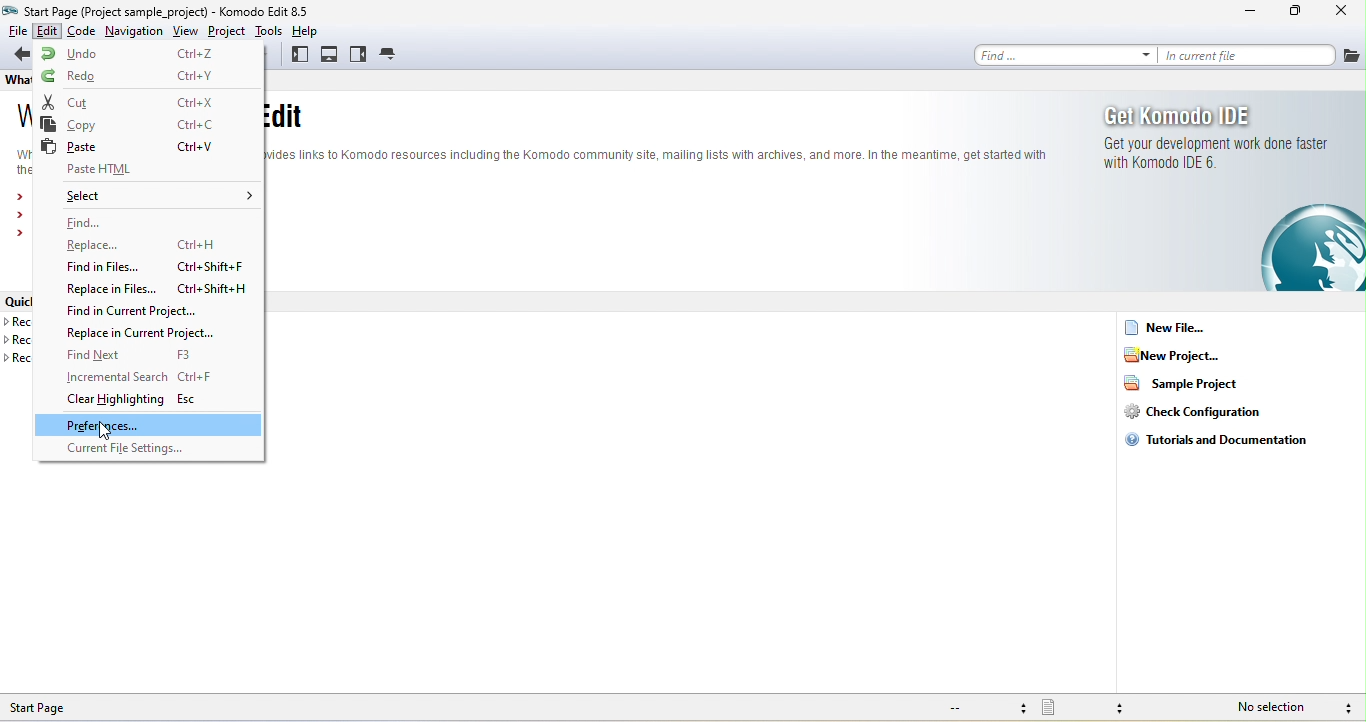 This screenshot has width=1366, height=722. Describe the element at coordinates (158, 268) in the screenshot. I see `find in files` at that location.